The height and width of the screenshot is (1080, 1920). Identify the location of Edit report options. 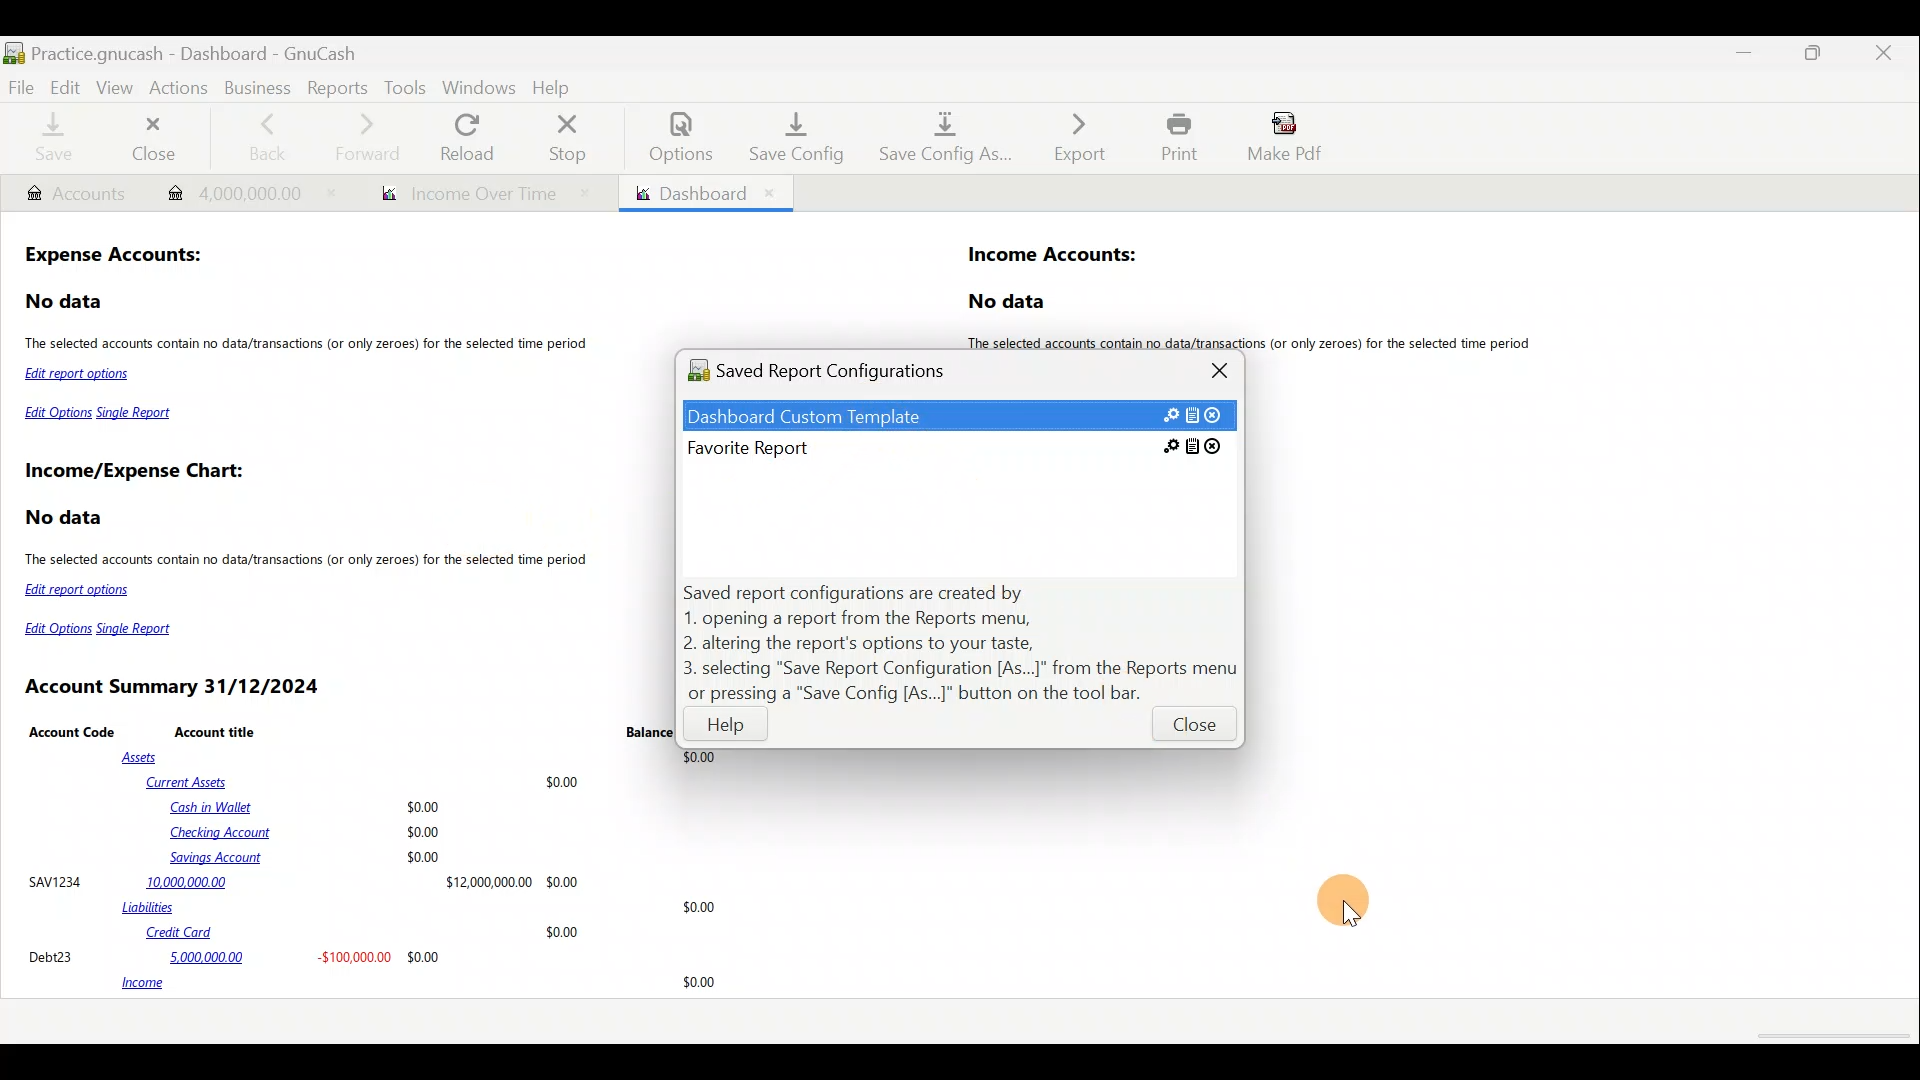
(82, 376).